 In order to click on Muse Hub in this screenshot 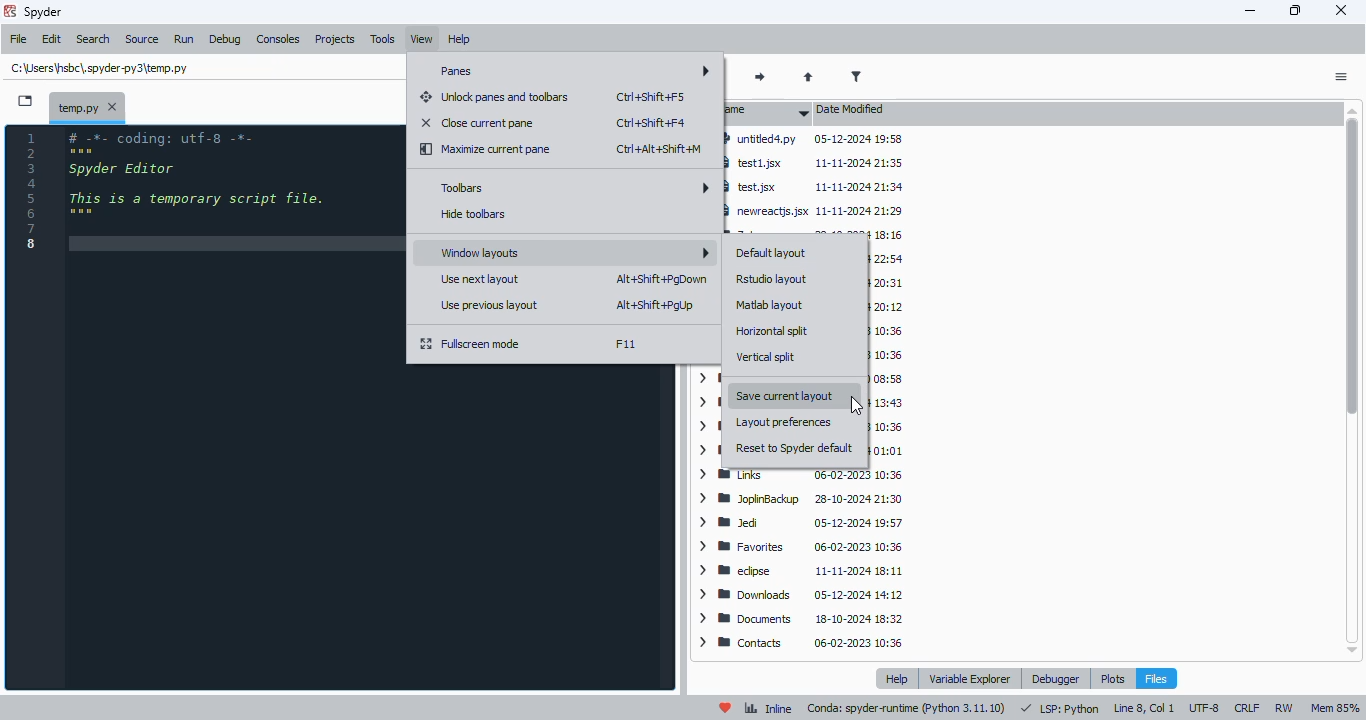, I will do `click(888, 451)`.